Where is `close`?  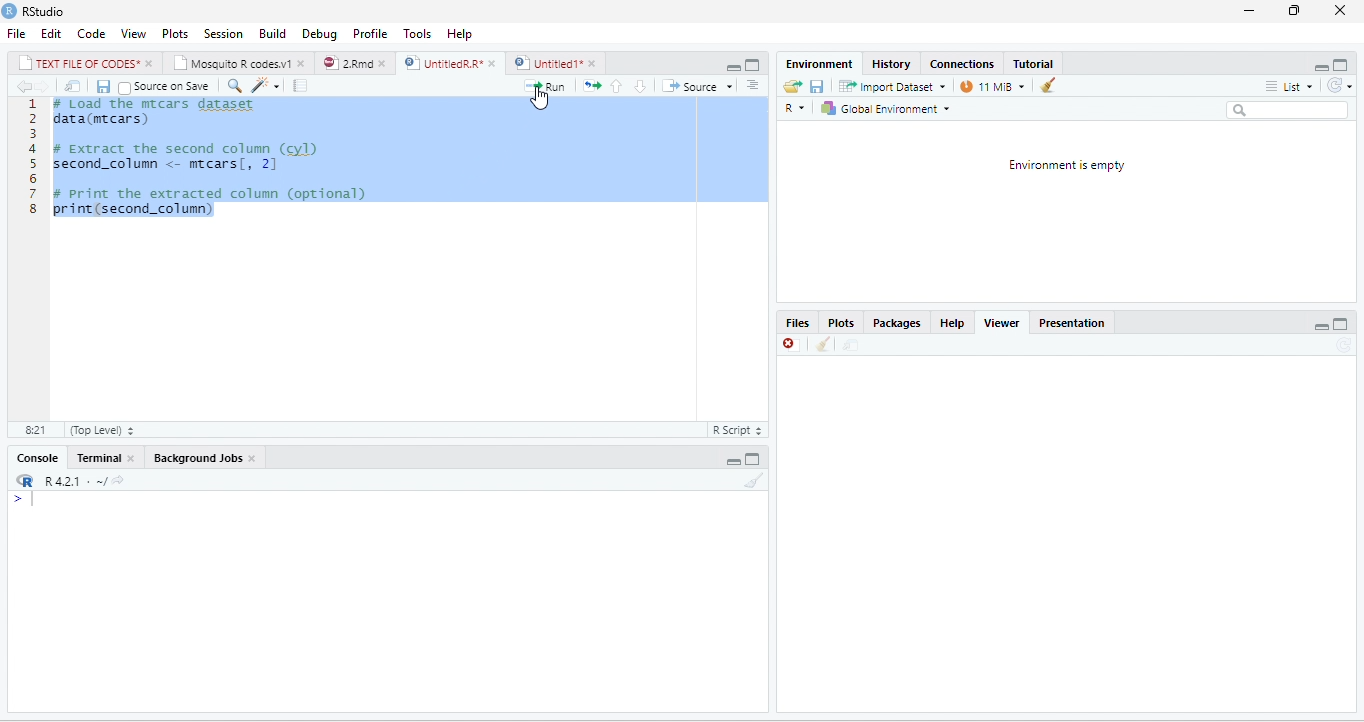
close is located at coordinates (492, 62).